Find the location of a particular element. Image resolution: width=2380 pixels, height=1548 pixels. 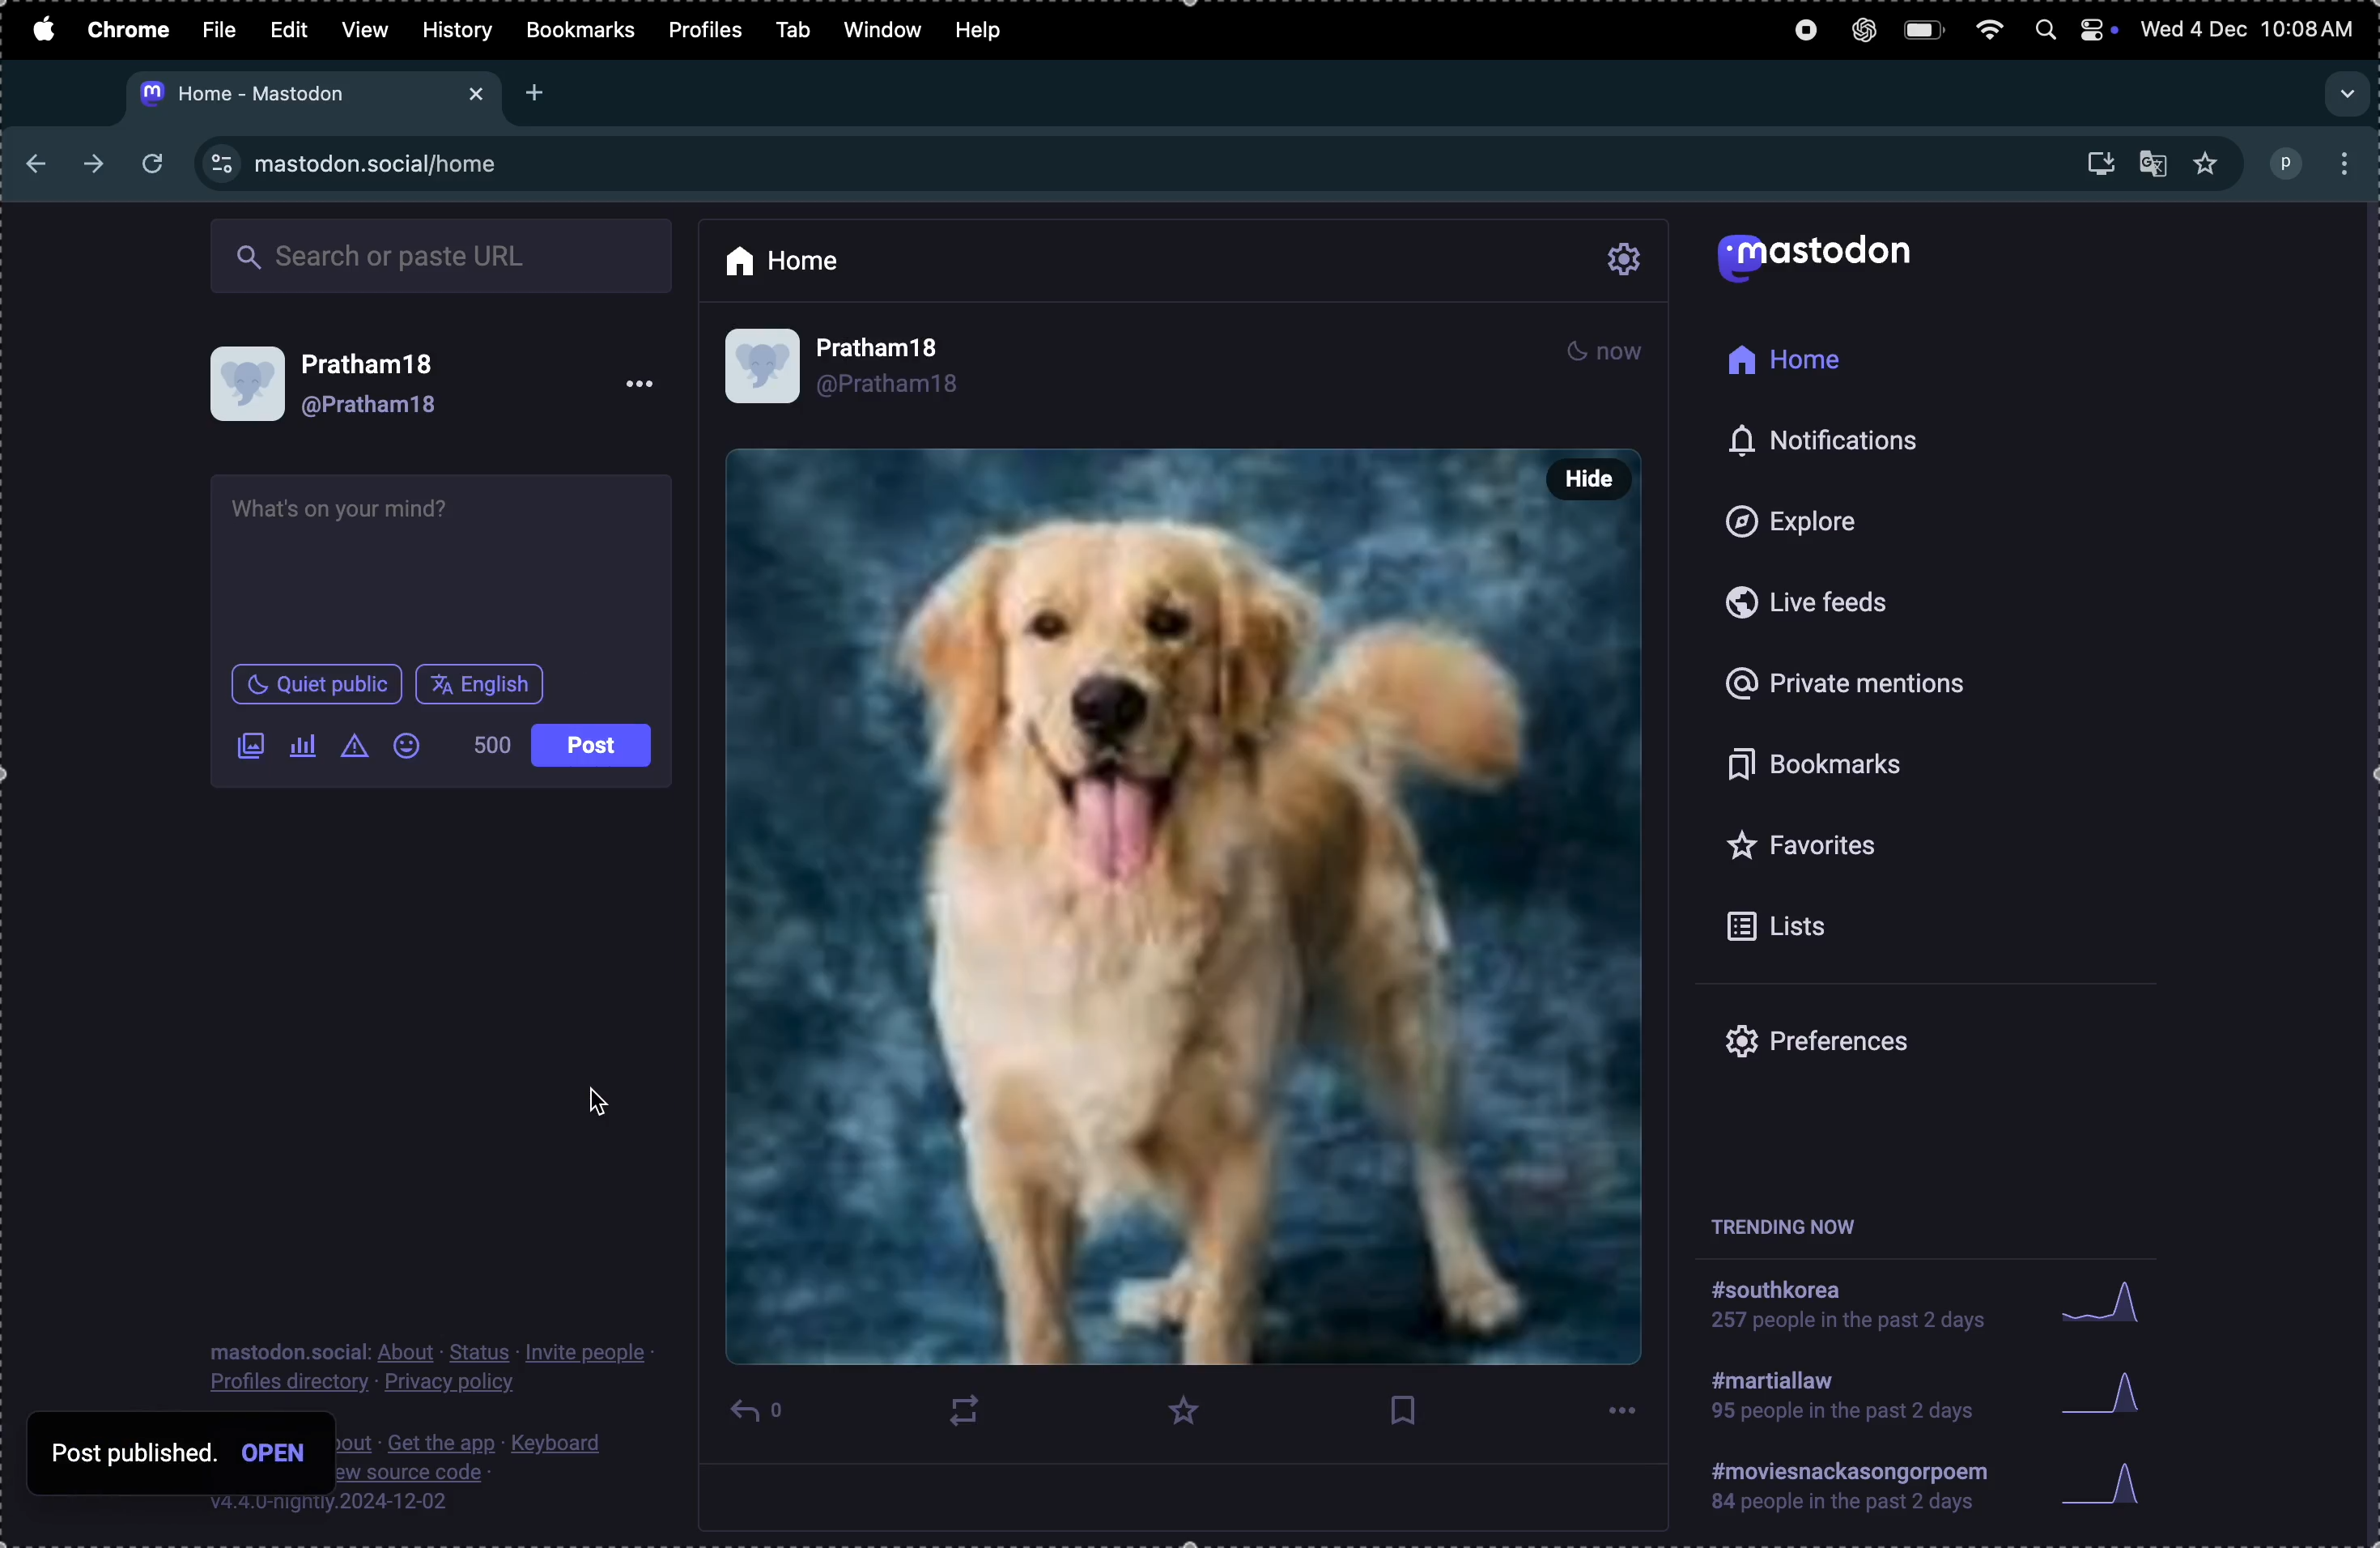

User profile is located at coordinates (392, 384).